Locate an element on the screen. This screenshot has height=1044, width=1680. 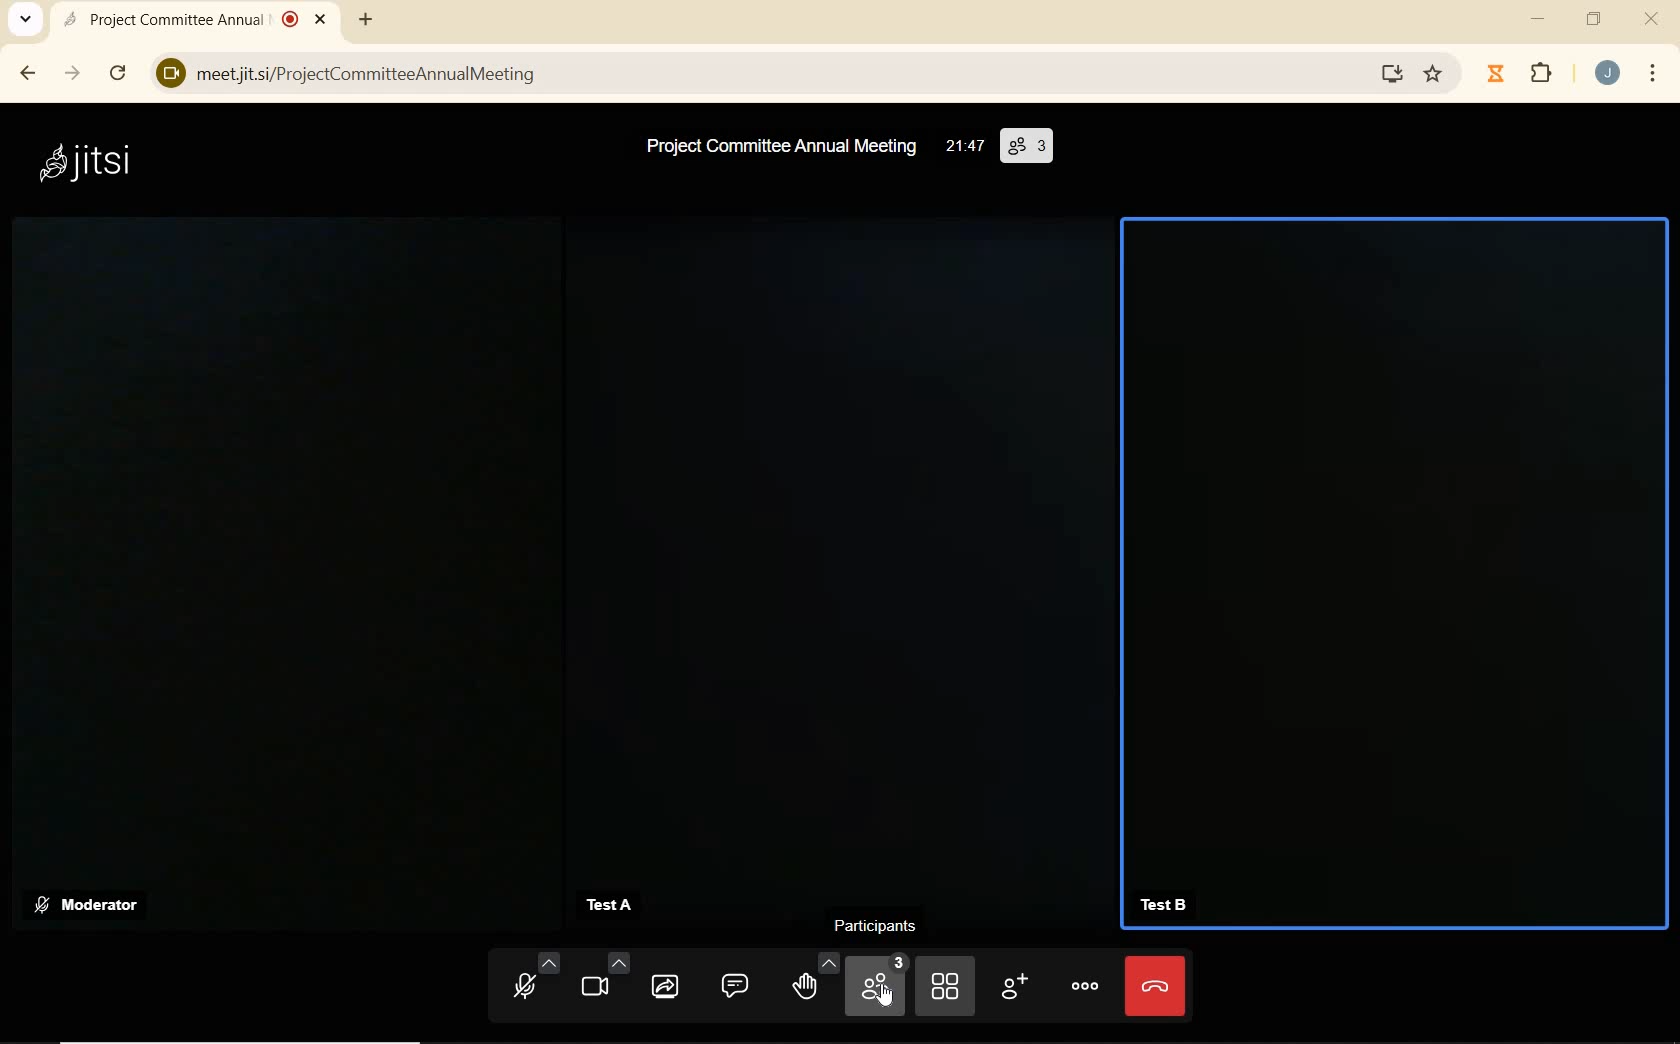
Favorite is located at coordinates (1435, 71).